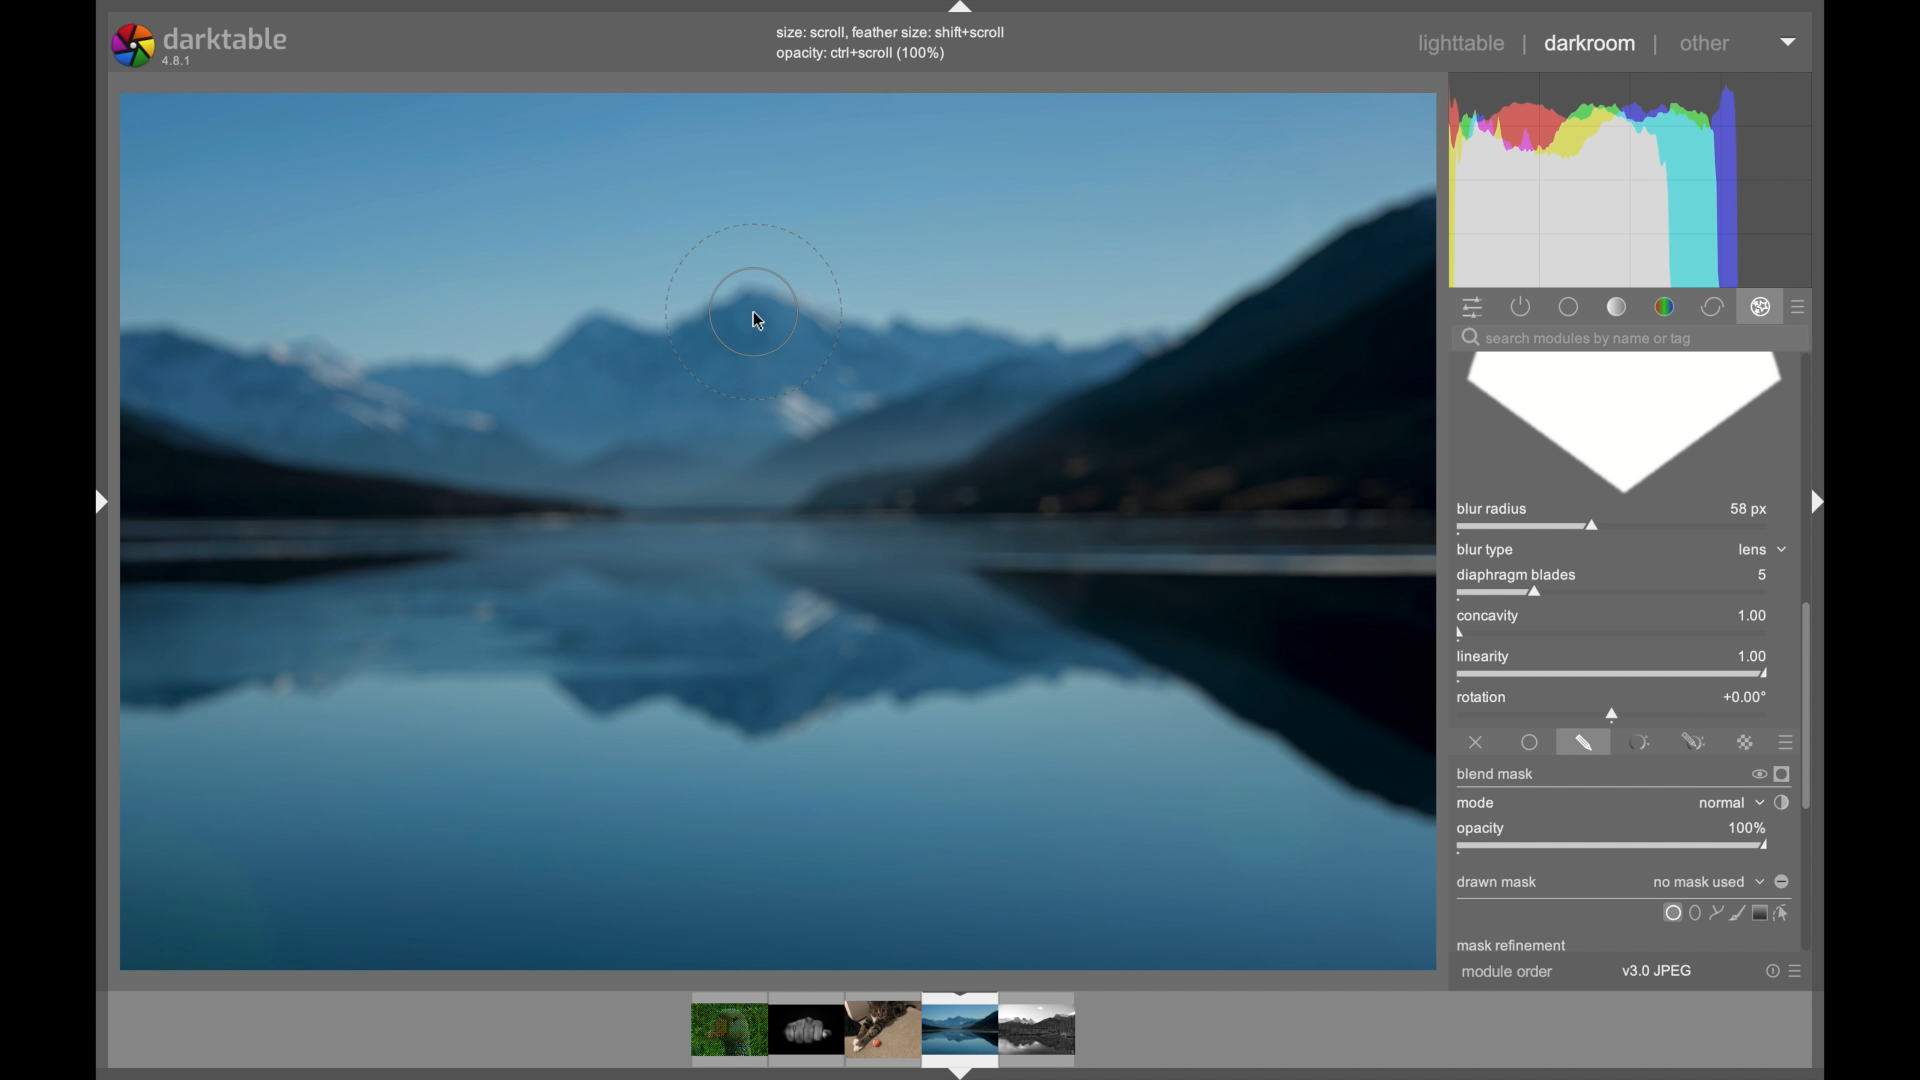 The image size is (1920, 1080). I want to click on presets, so click(1800, 306).